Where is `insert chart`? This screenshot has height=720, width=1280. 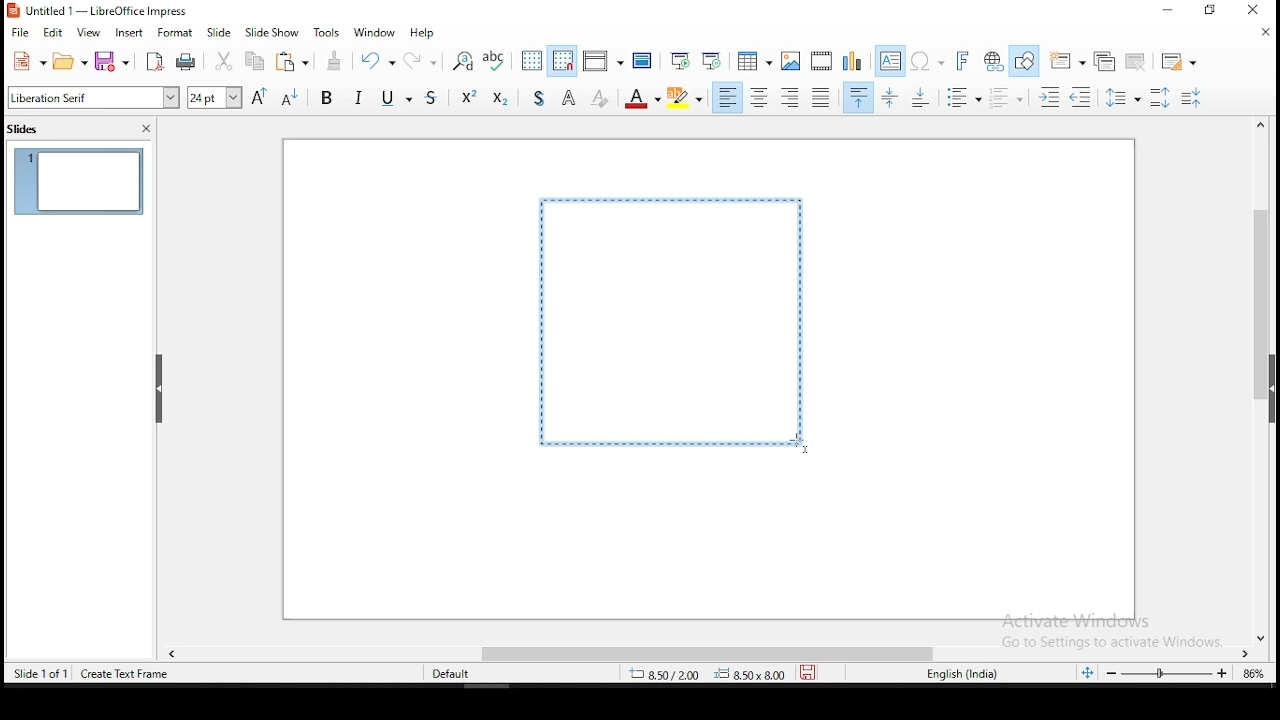 insert chart is located at coordinates (852, 60).